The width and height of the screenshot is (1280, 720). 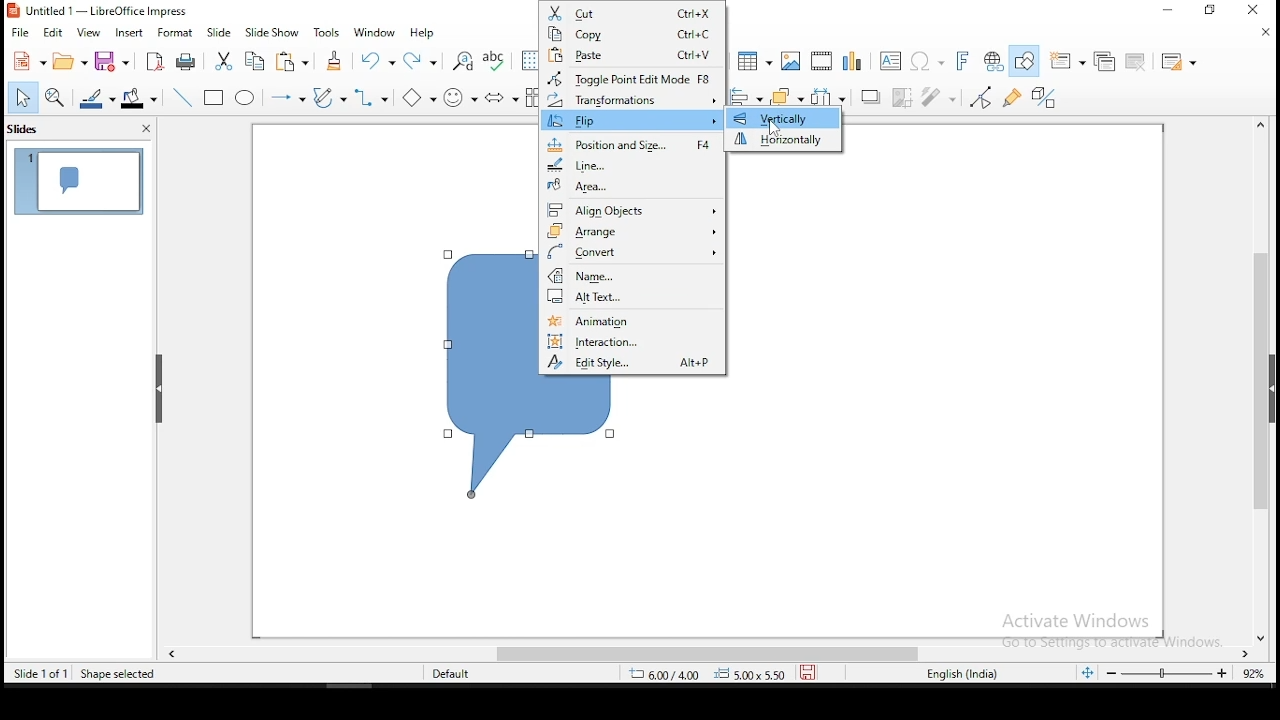 I want to click on filter, so click(x=940, y=97).